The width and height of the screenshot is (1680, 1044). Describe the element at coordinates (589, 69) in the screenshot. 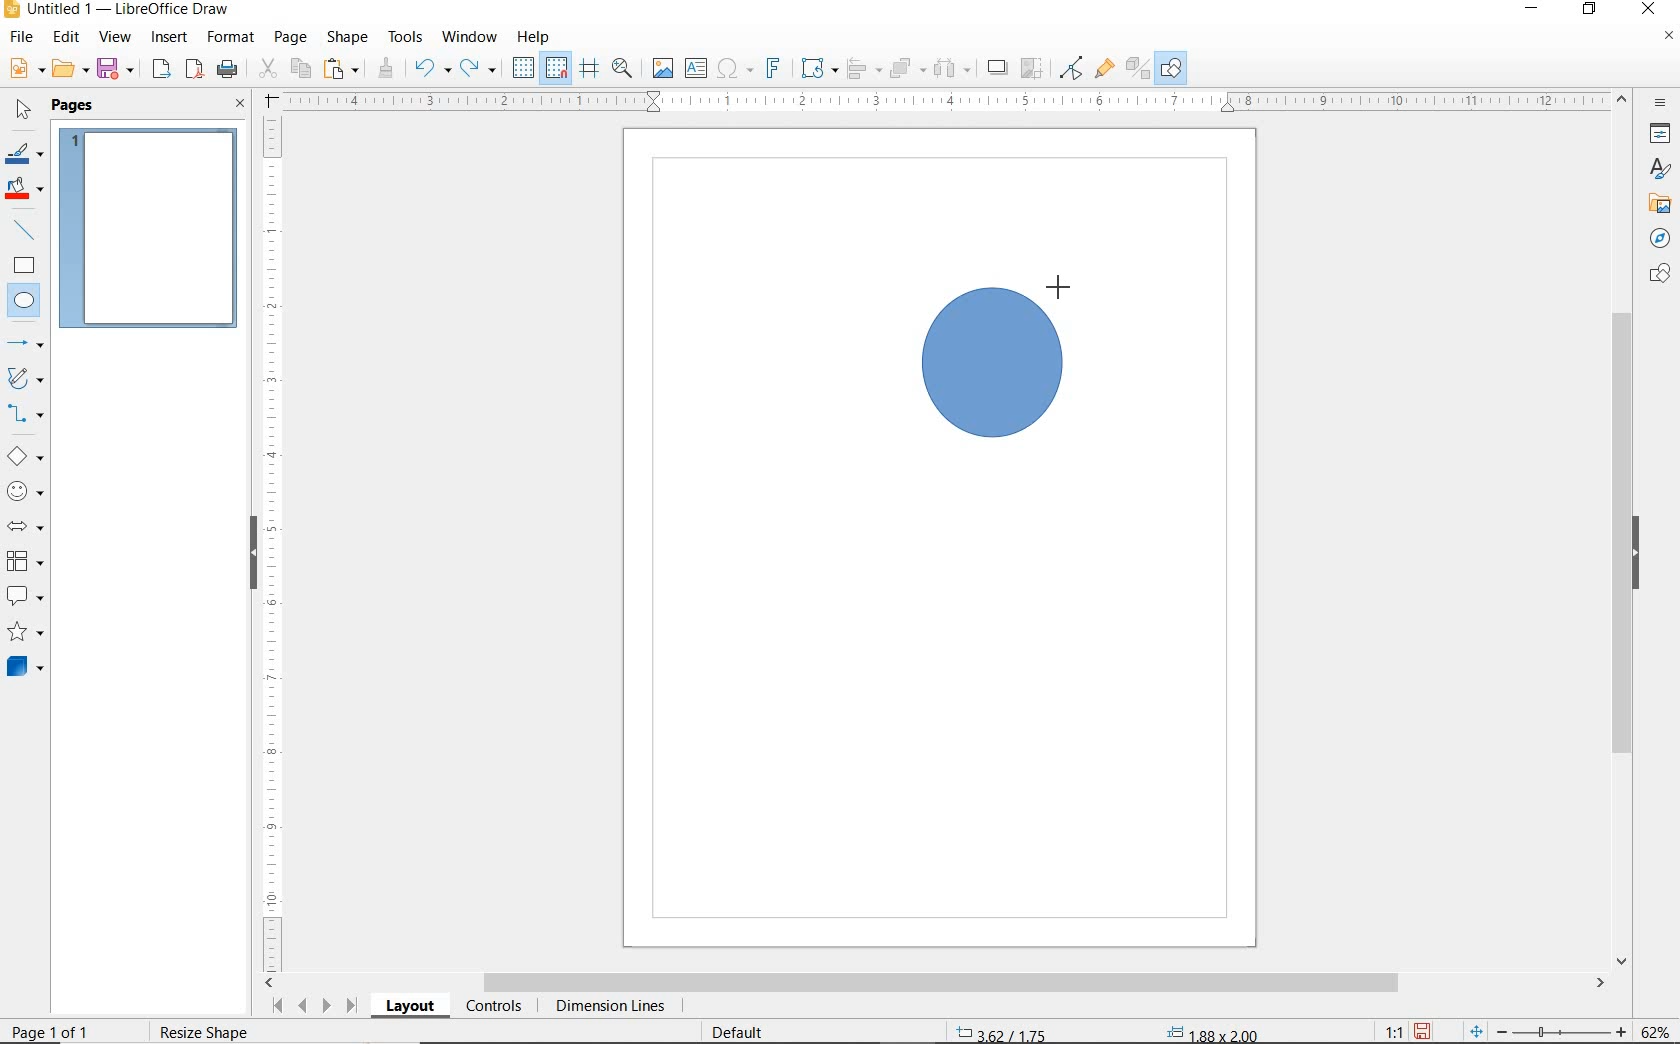

I see `HELPLINES WHILE MOVING` at that location.